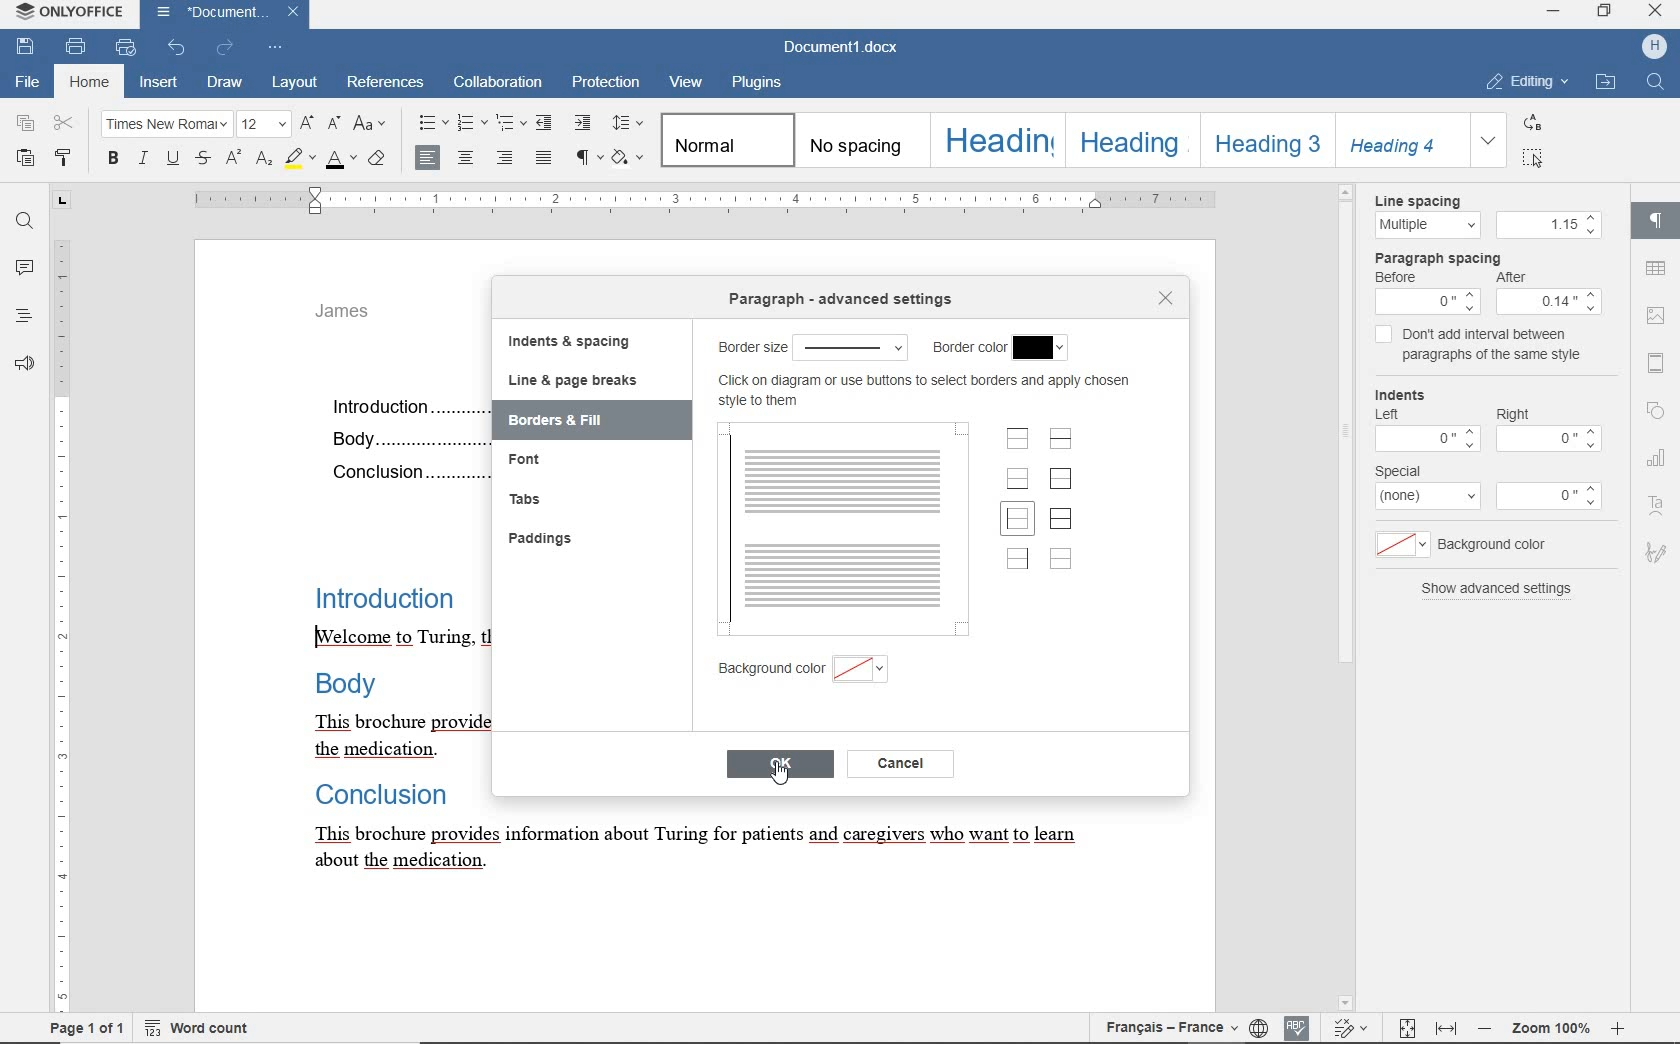 The width and height of the screenshot is (1680, 1044). Describe the element at coordinates (1534, 160) in the screenshot. I see `select all` at that location.